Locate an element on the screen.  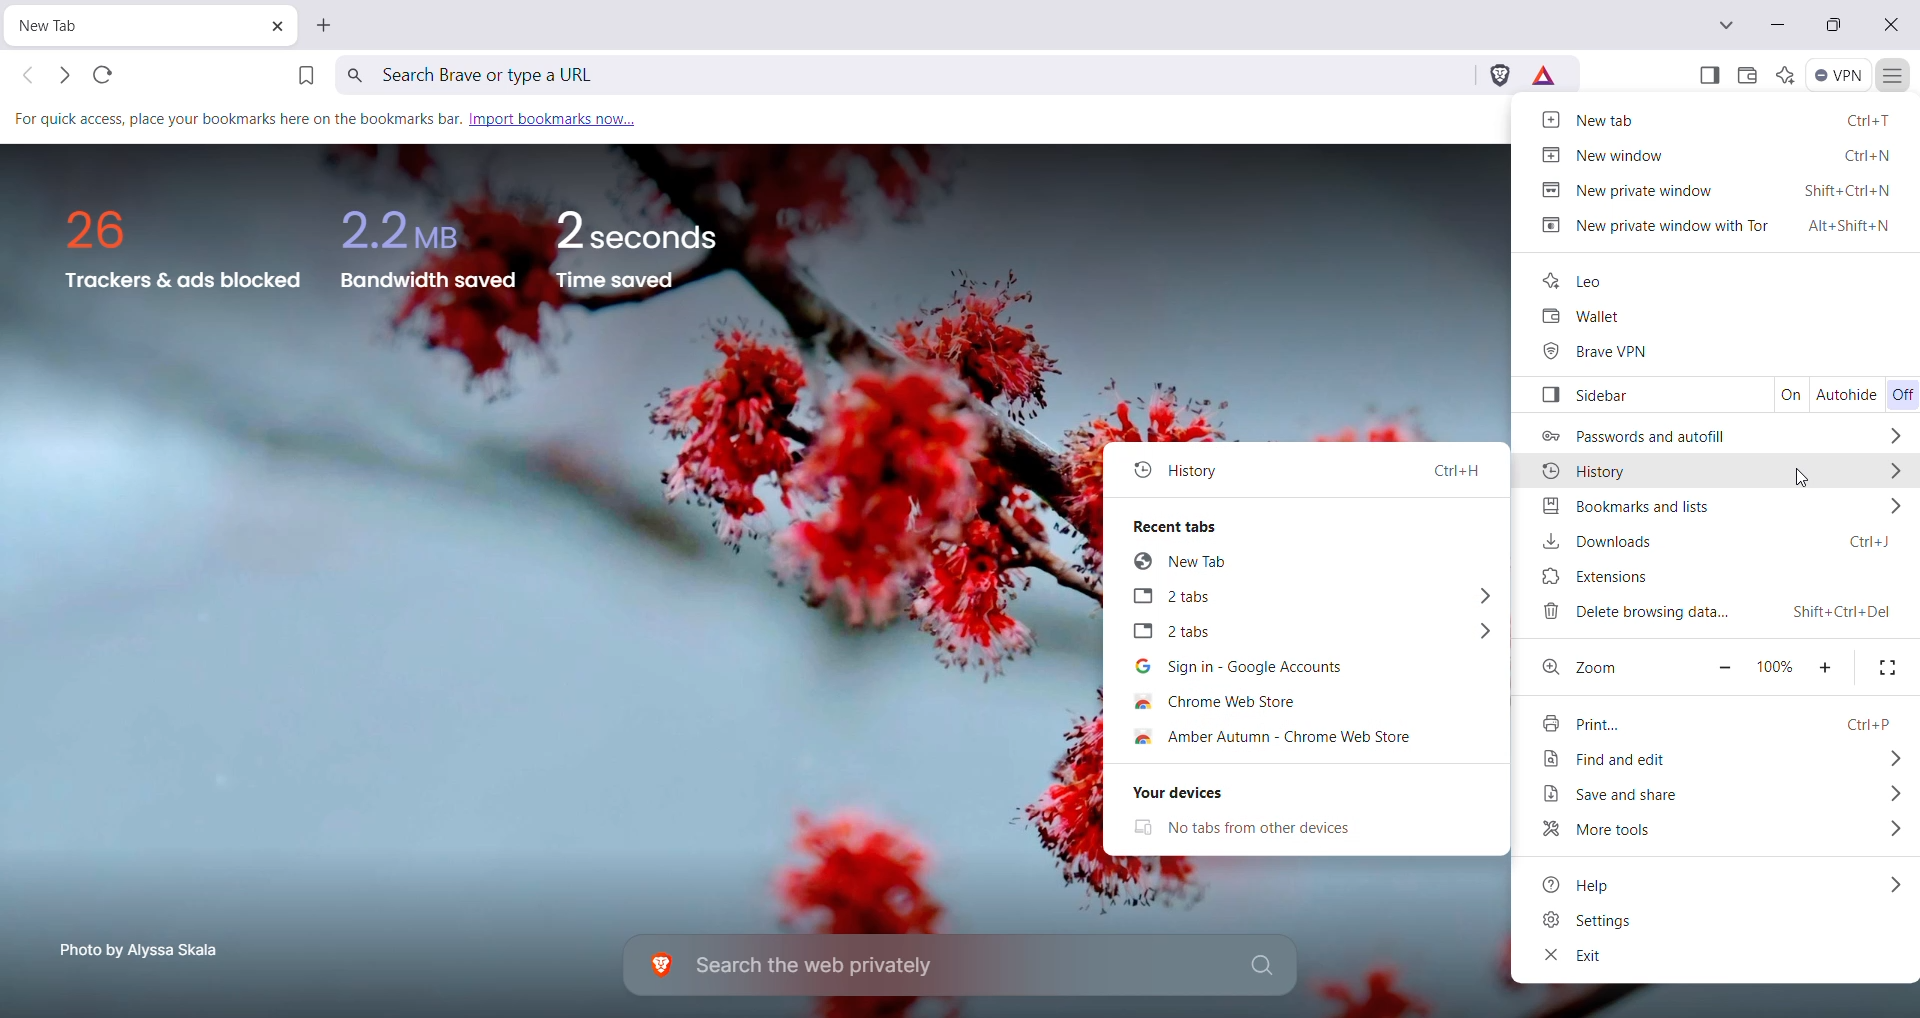
On is located at coordinates (1789, 396).